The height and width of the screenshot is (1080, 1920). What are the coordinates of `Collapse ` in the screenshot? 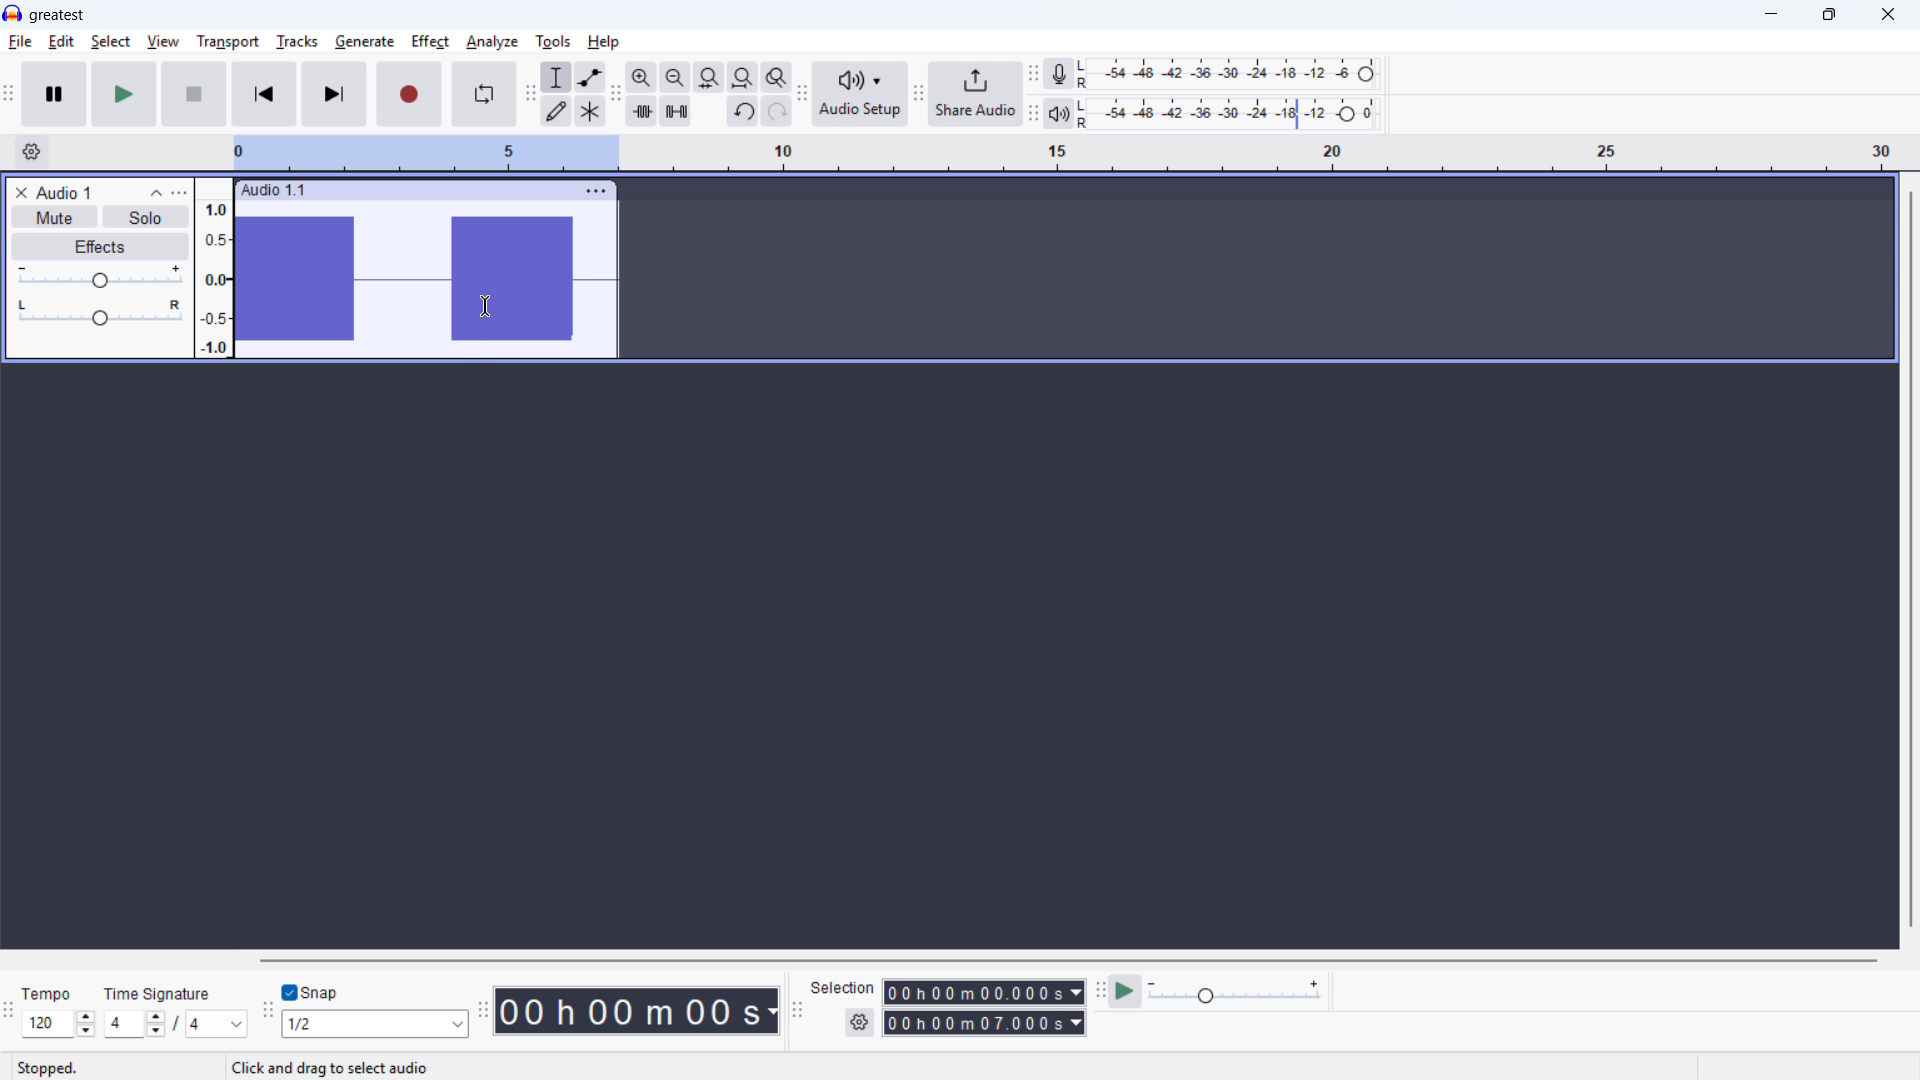 It's located at (156, 193).